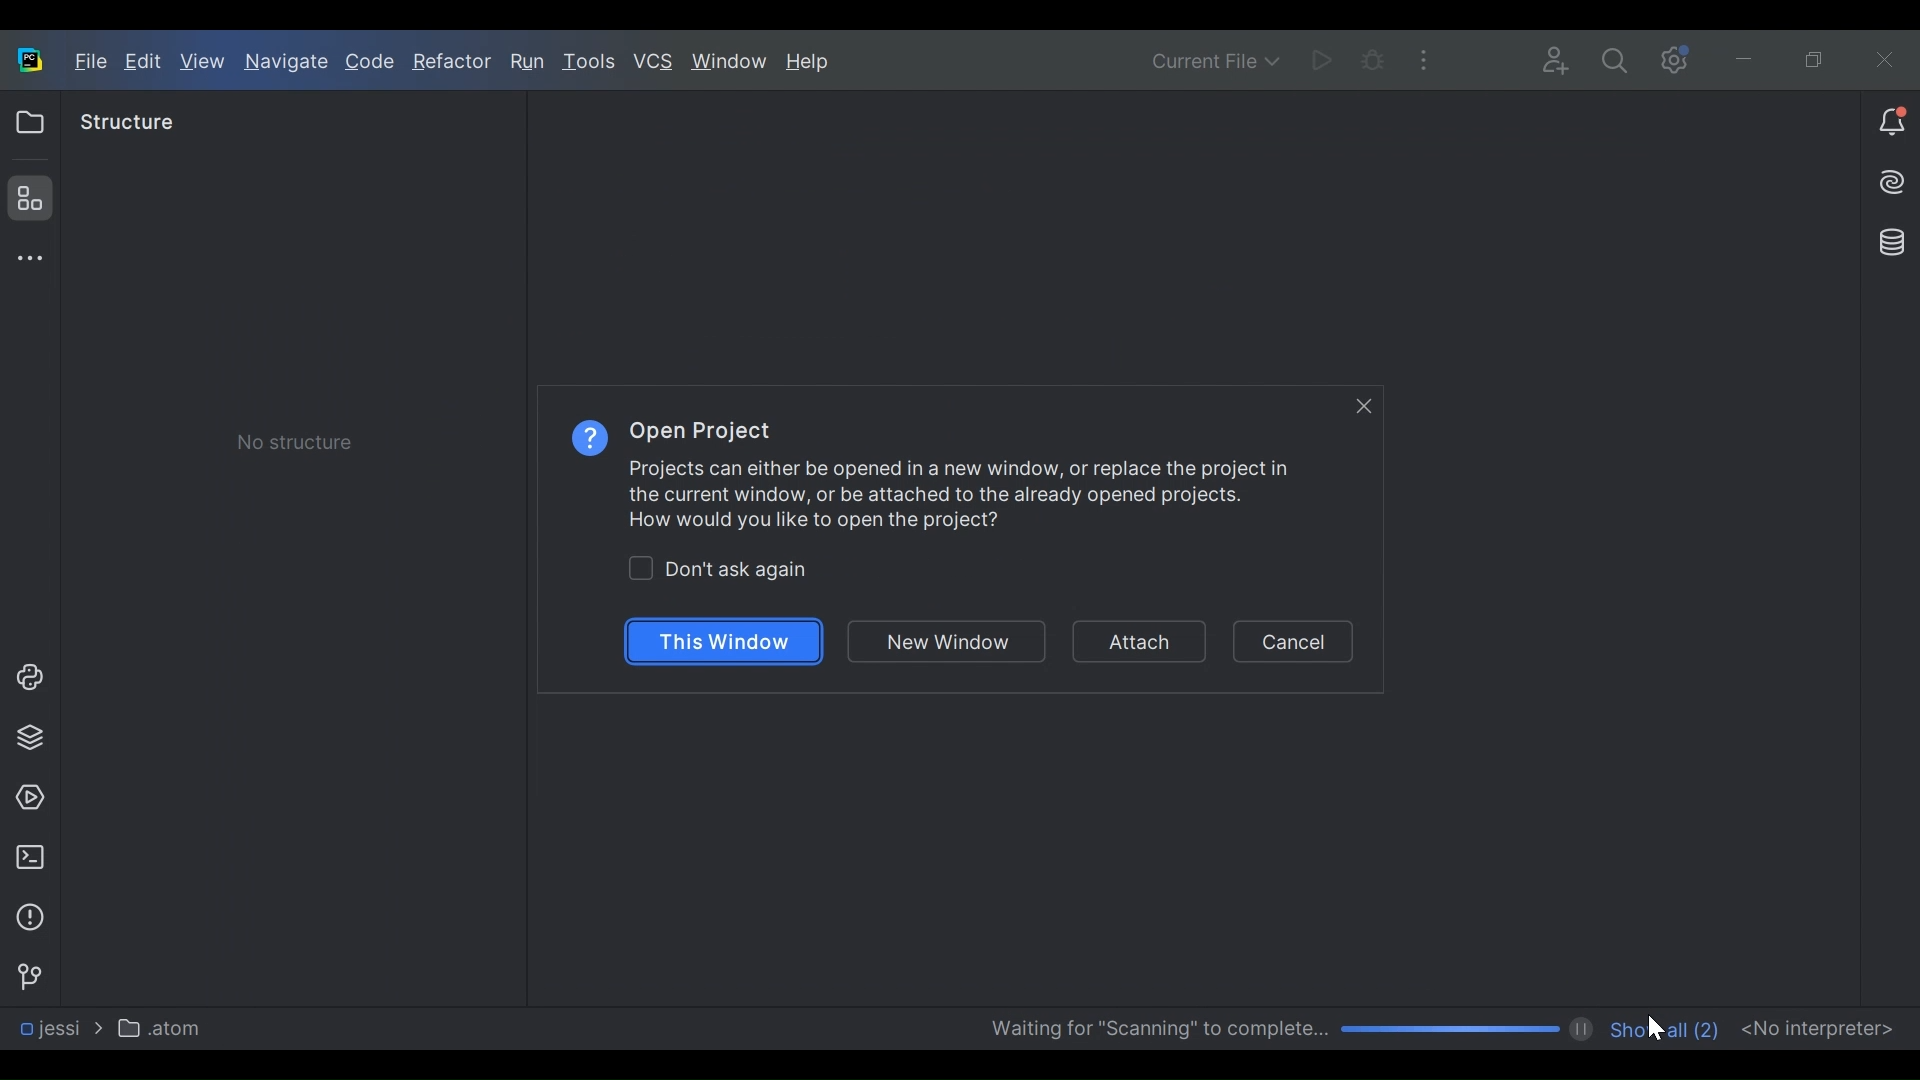  I want to click on Project Packages, so click(26, 738).